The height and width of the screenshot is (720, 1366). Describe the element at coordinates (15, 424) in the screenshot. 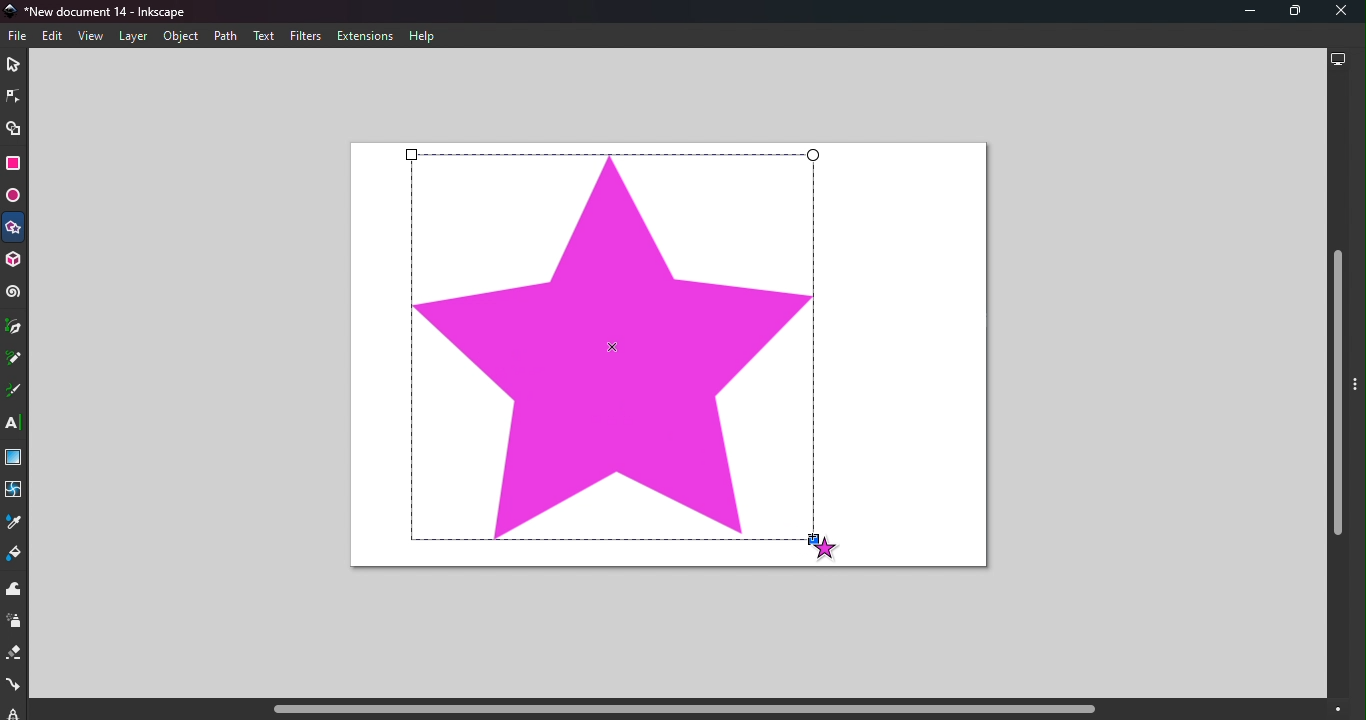

I see `Text tool` at that location.